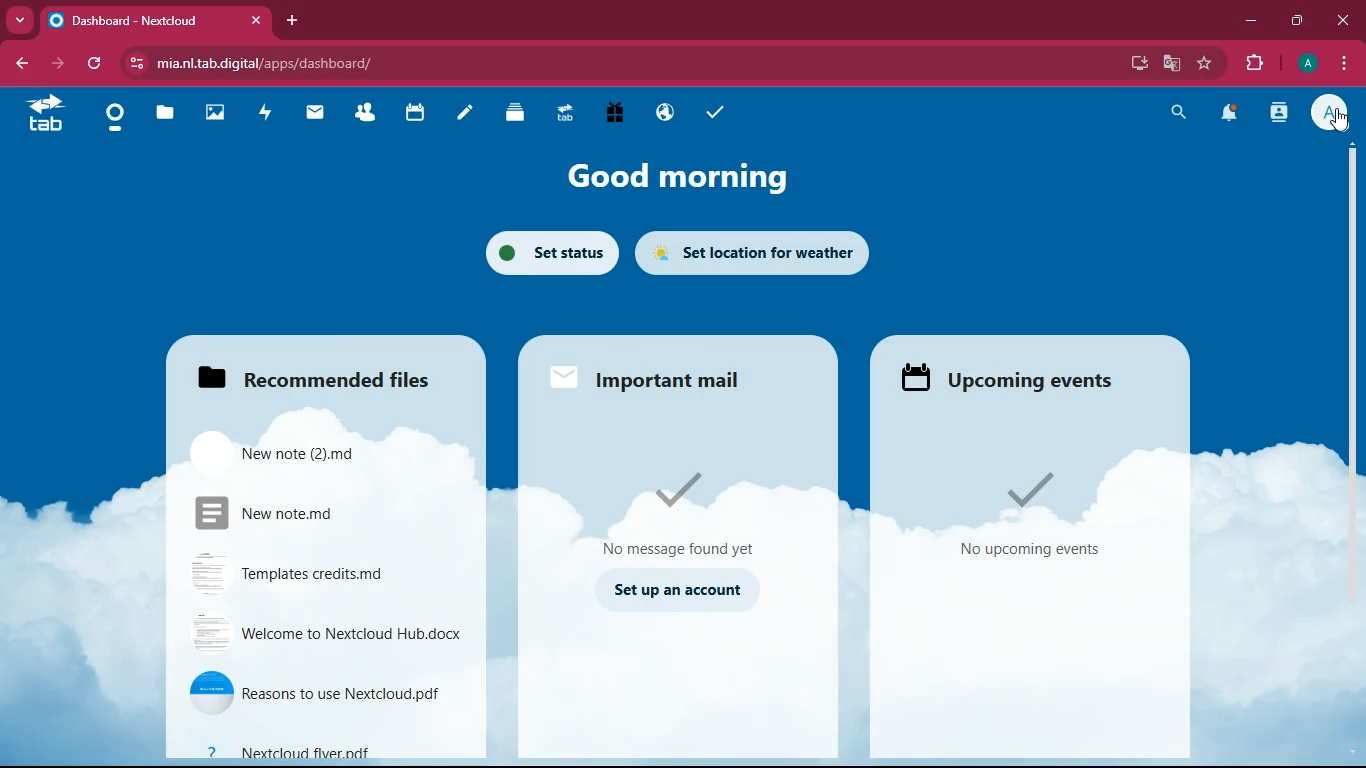 Image resolution: width=1366 pixels, height=768 pixels. I want to click on file, so click(302, 573).